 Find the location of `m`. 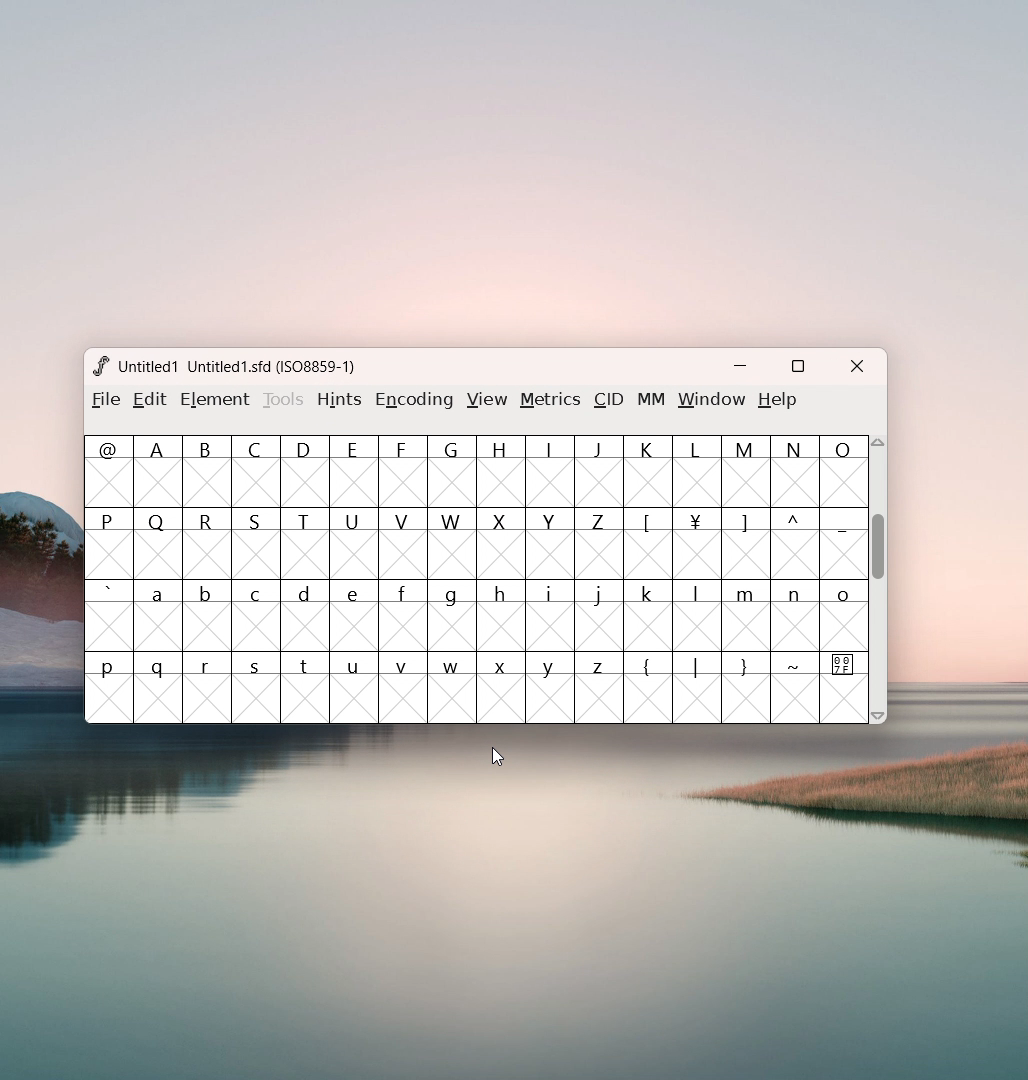

m is located at coordinates (747, 617).